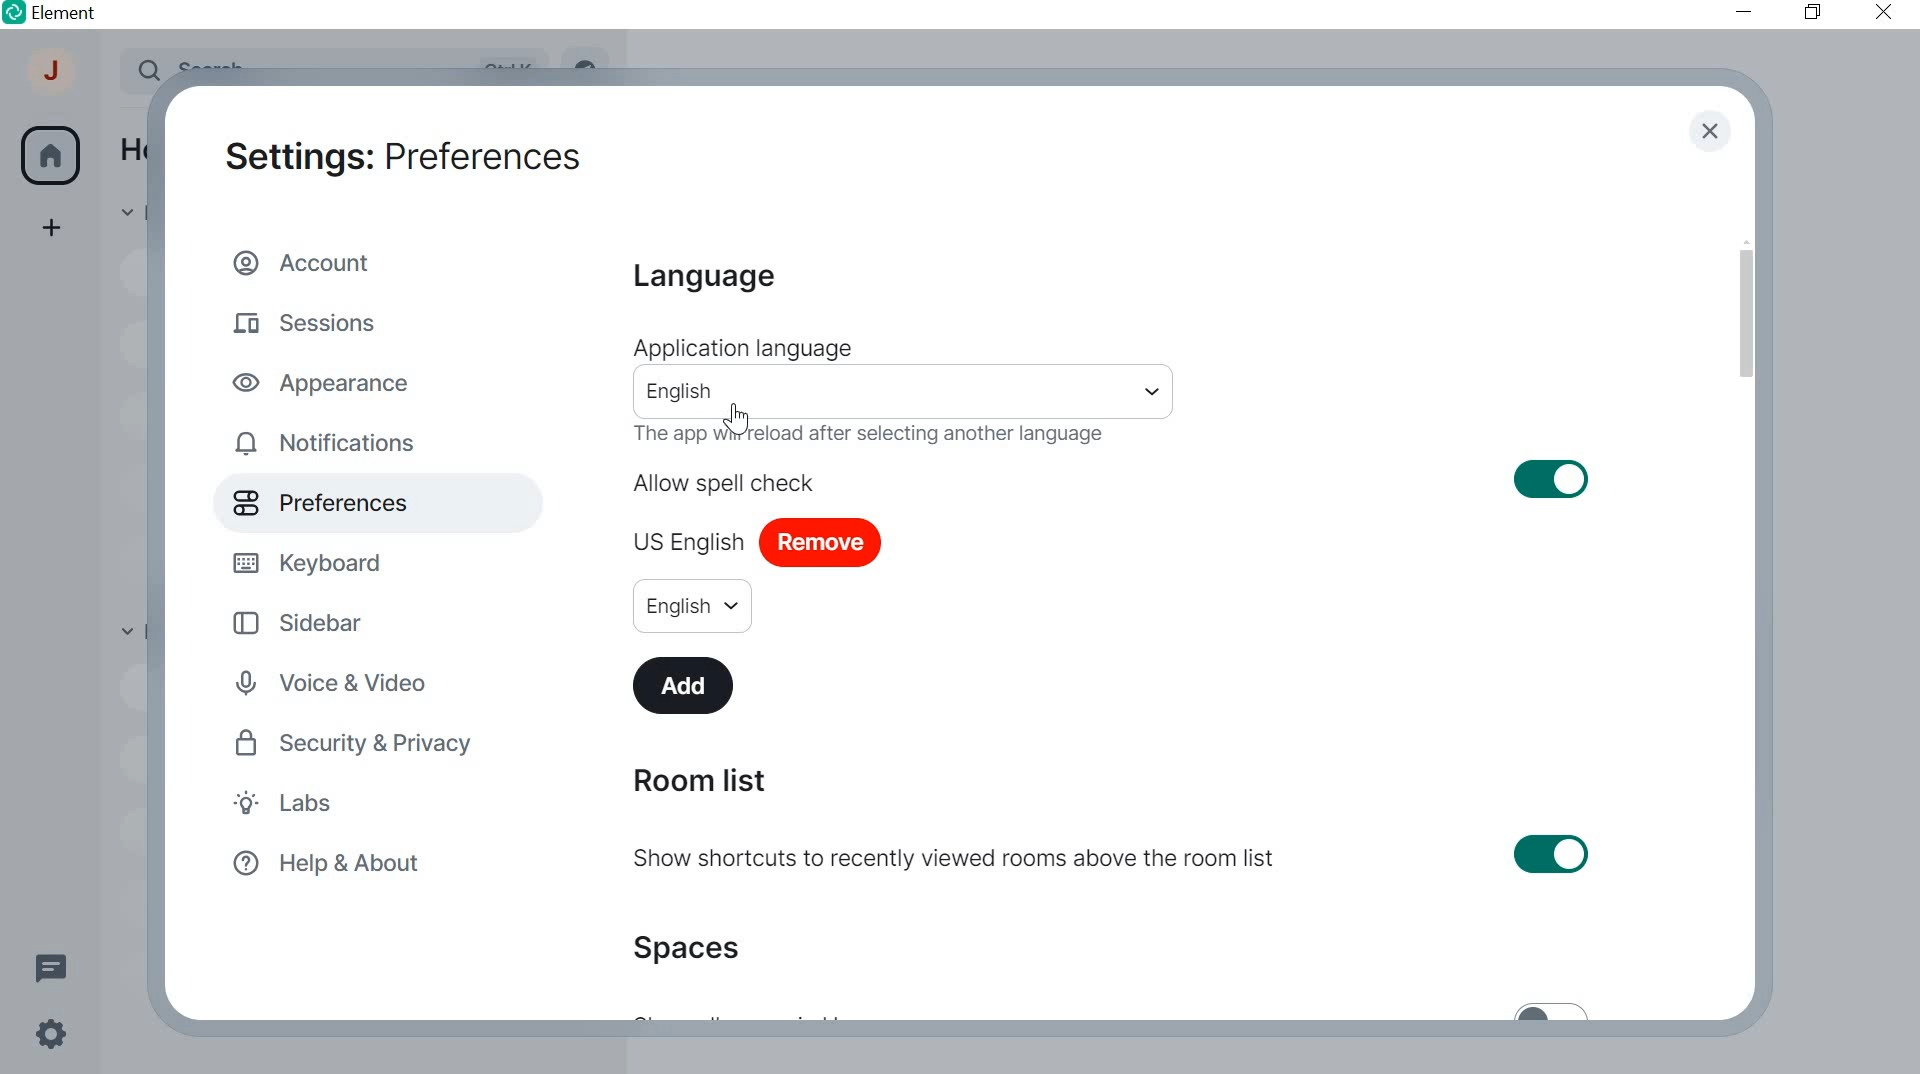  Describe the element at coordinates (1114, 858) in the screenshot. I see `show shortcuts to recently viewed rooms above the room list` at that location.